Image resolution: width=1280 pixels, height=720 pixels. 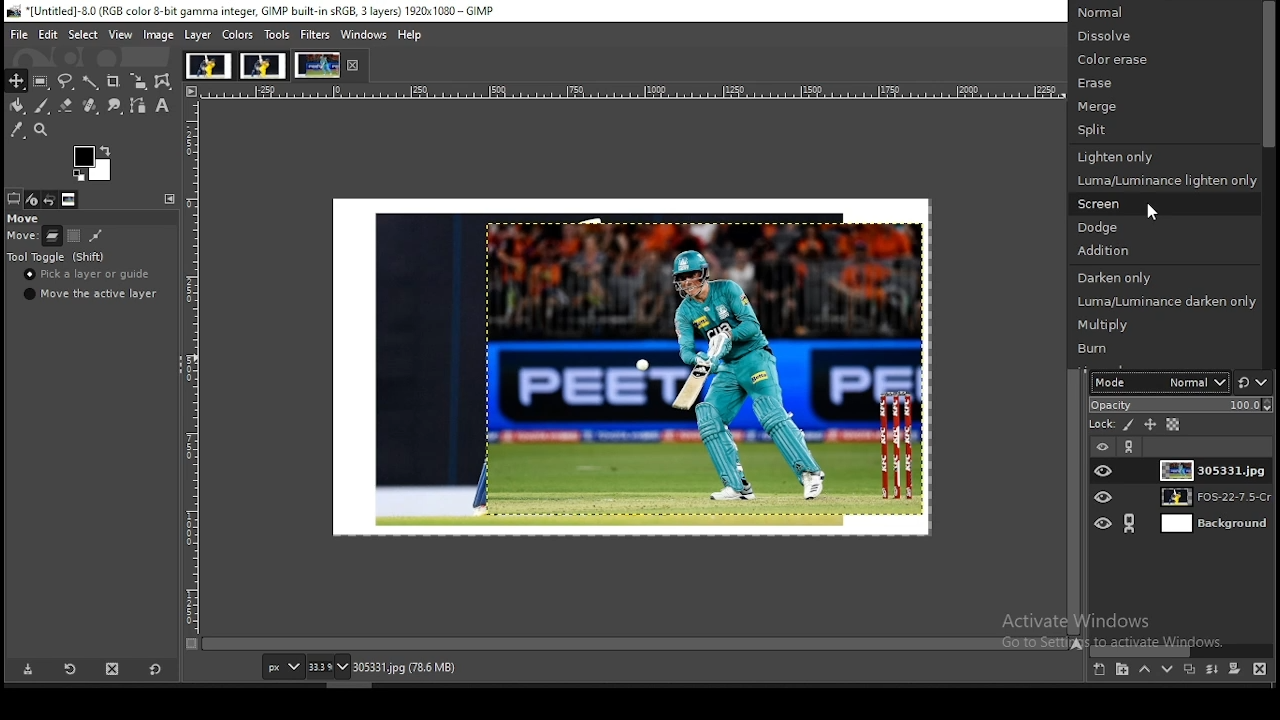 What do you see at coordinates (1104, 468) in the screenshot?
I see `layer visibility on/off` at bounding box center [1104, 468].